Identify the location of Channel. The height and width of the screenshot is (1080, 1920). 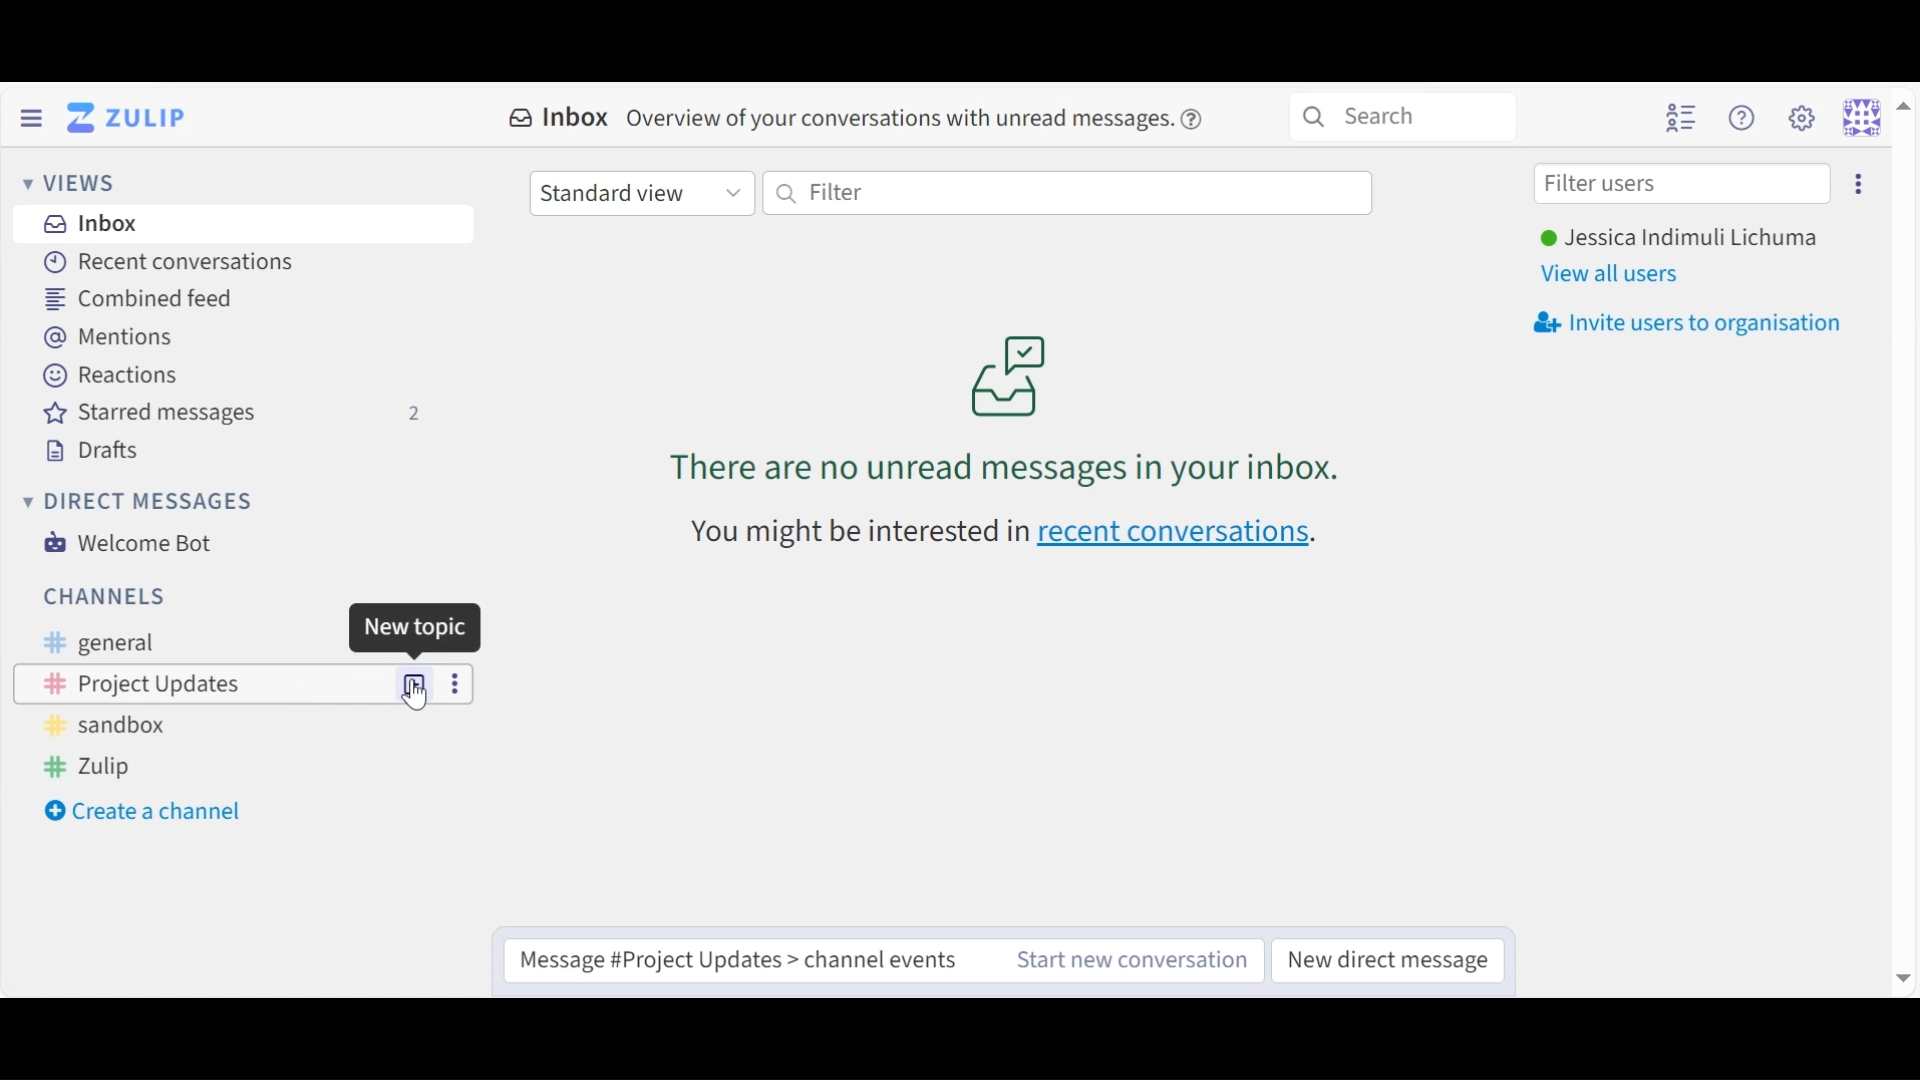
(105, 595).